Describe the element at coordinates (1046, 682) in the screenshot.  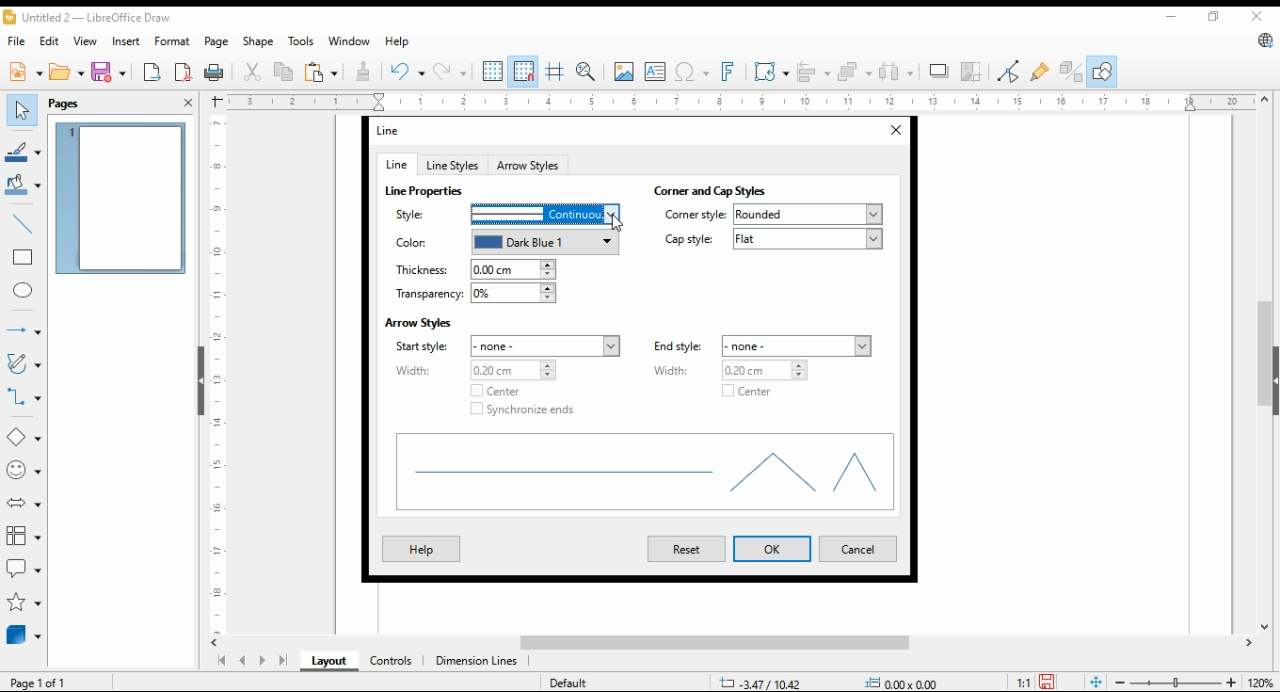
I see `save` at that location.